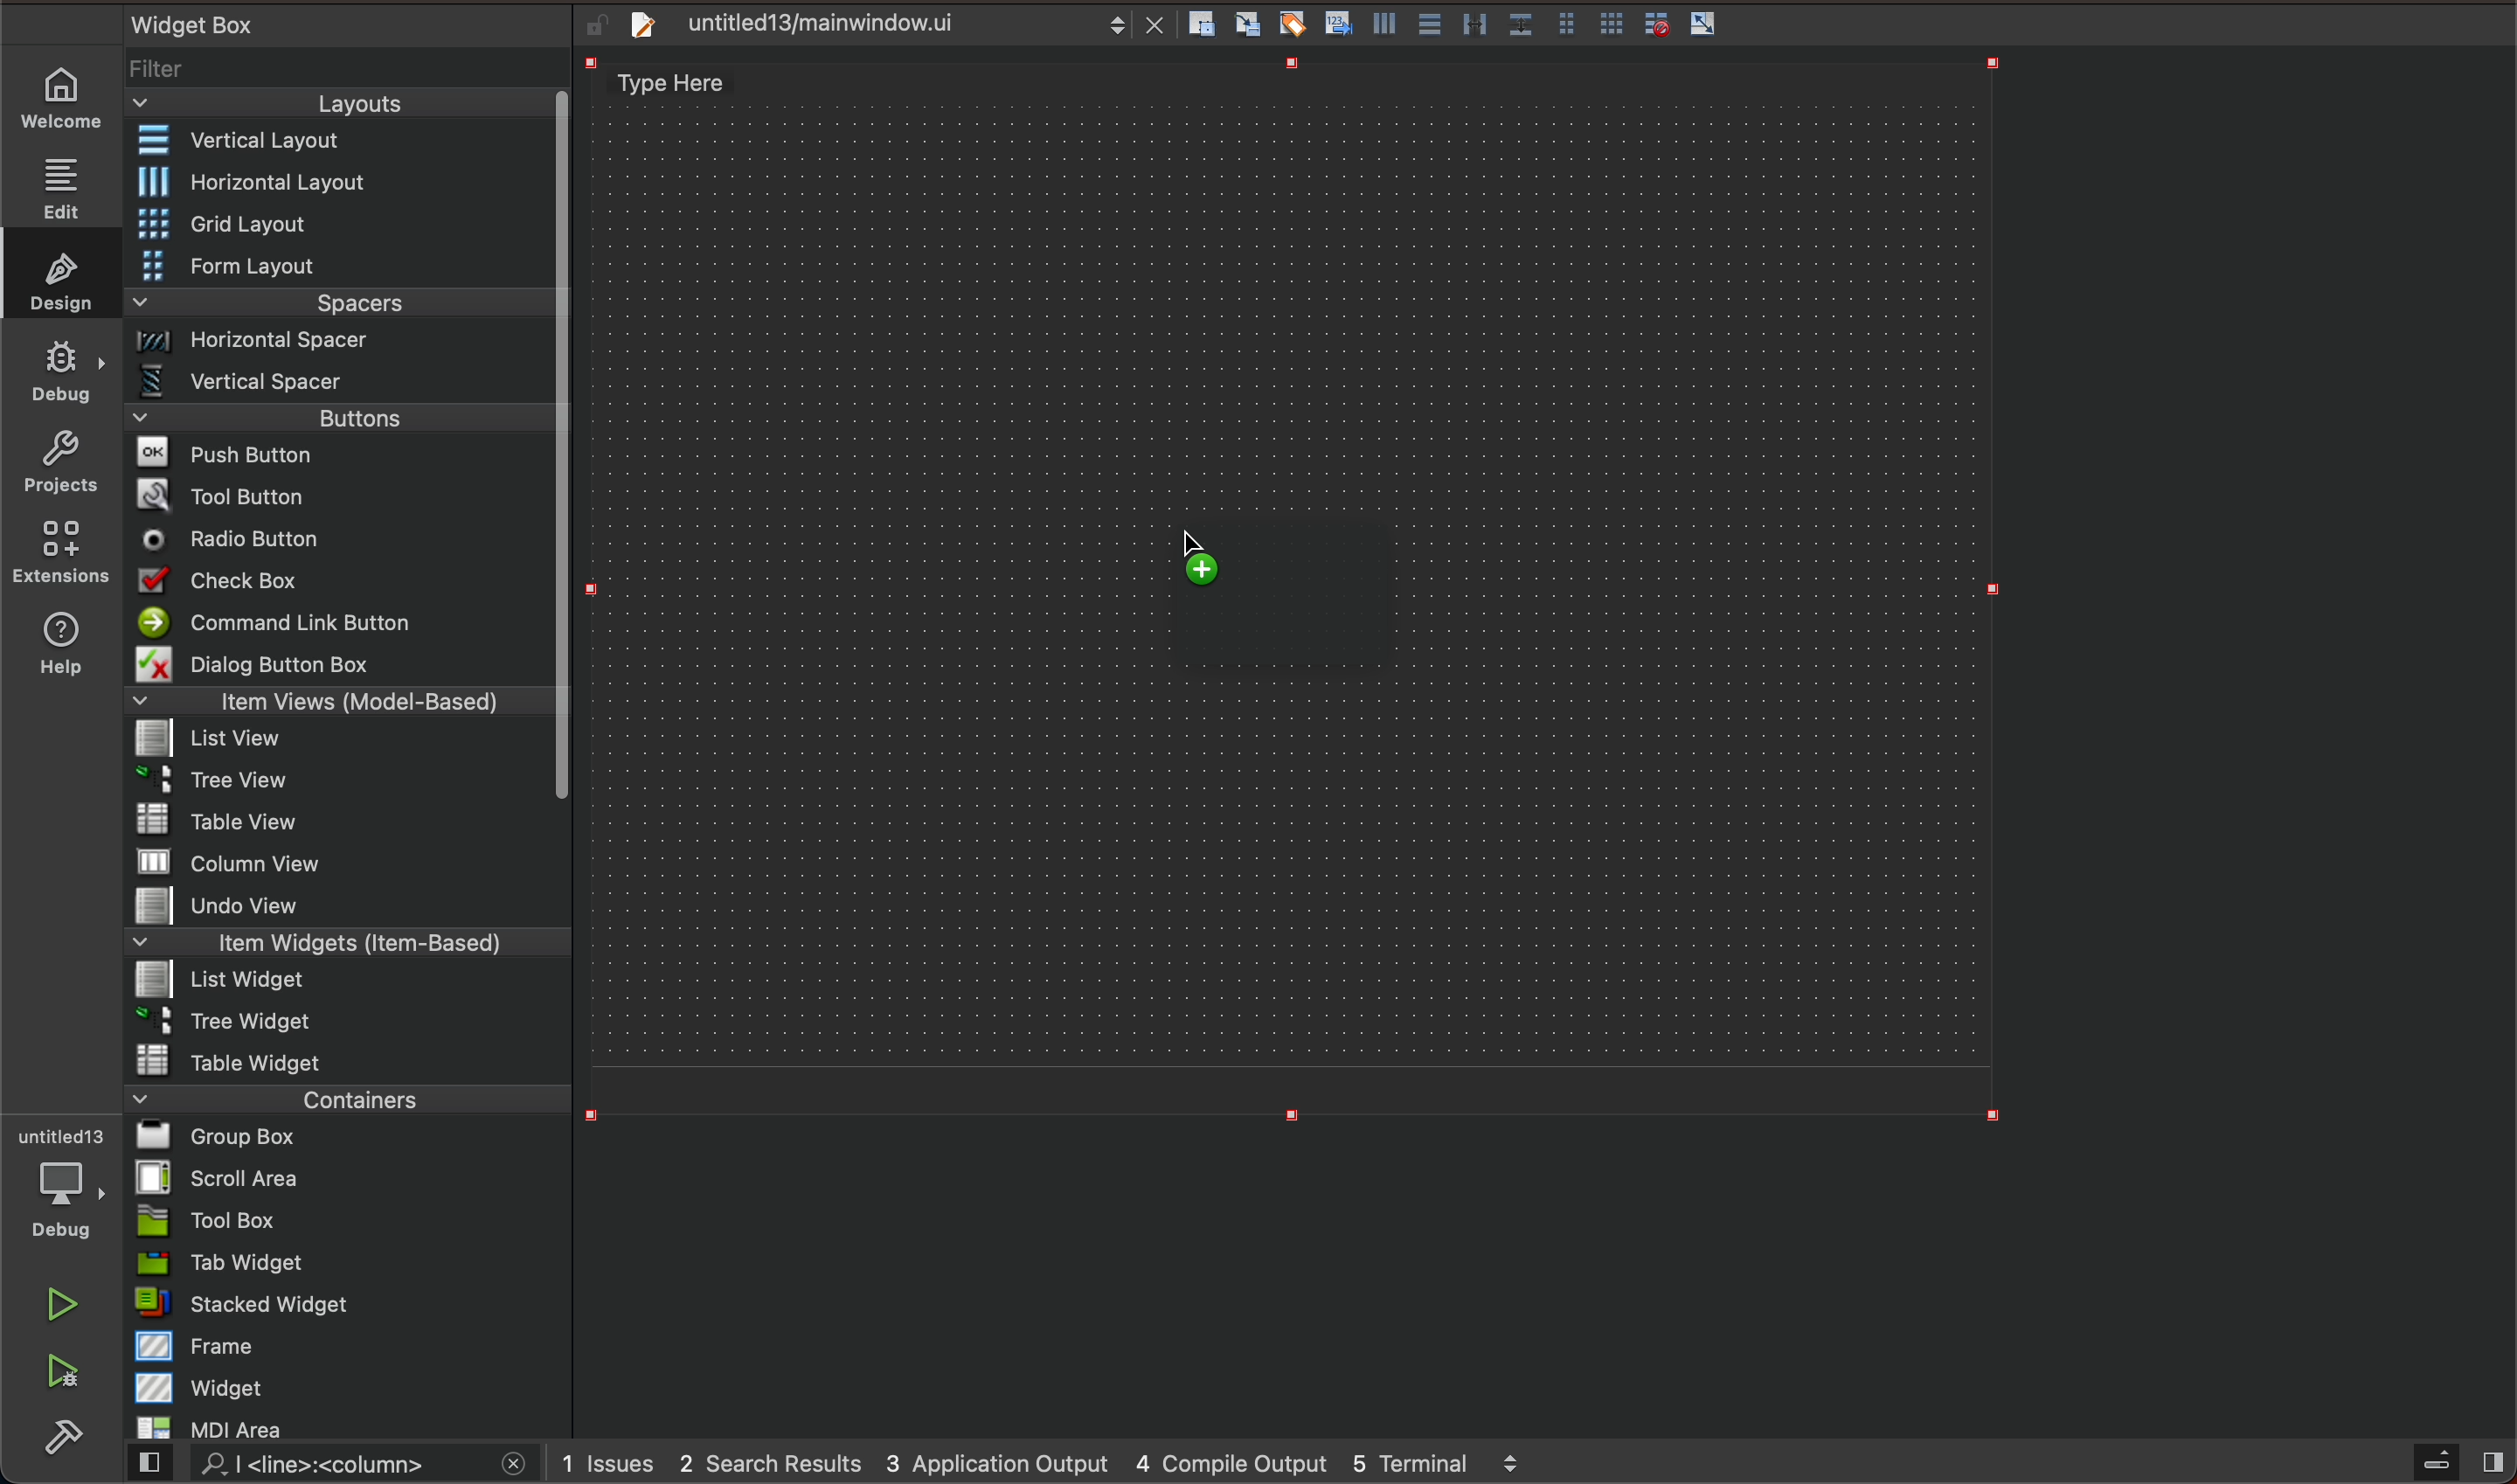  What do you see at coordinates (1614, 24) in the screenshot?
I see `` at bounding box center [1614, 24].